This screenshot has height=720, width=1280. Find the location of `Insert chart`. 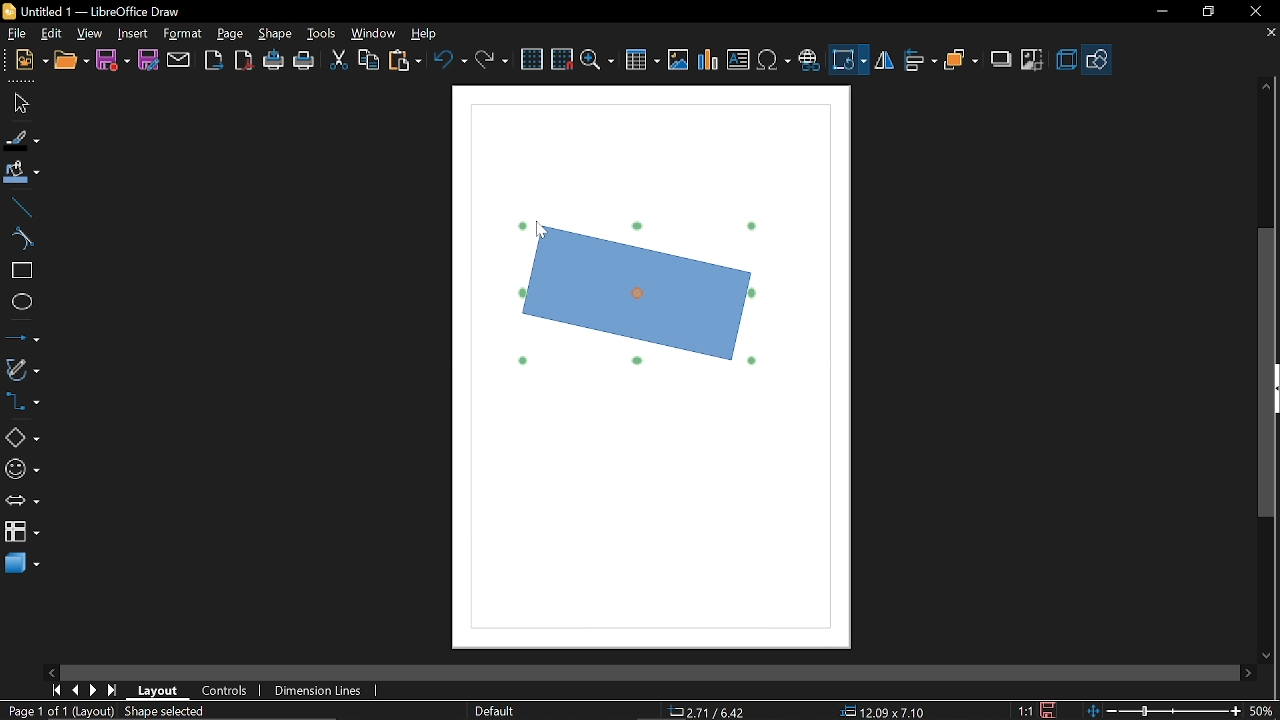

Insert chart is located at coordinates (707, 60).